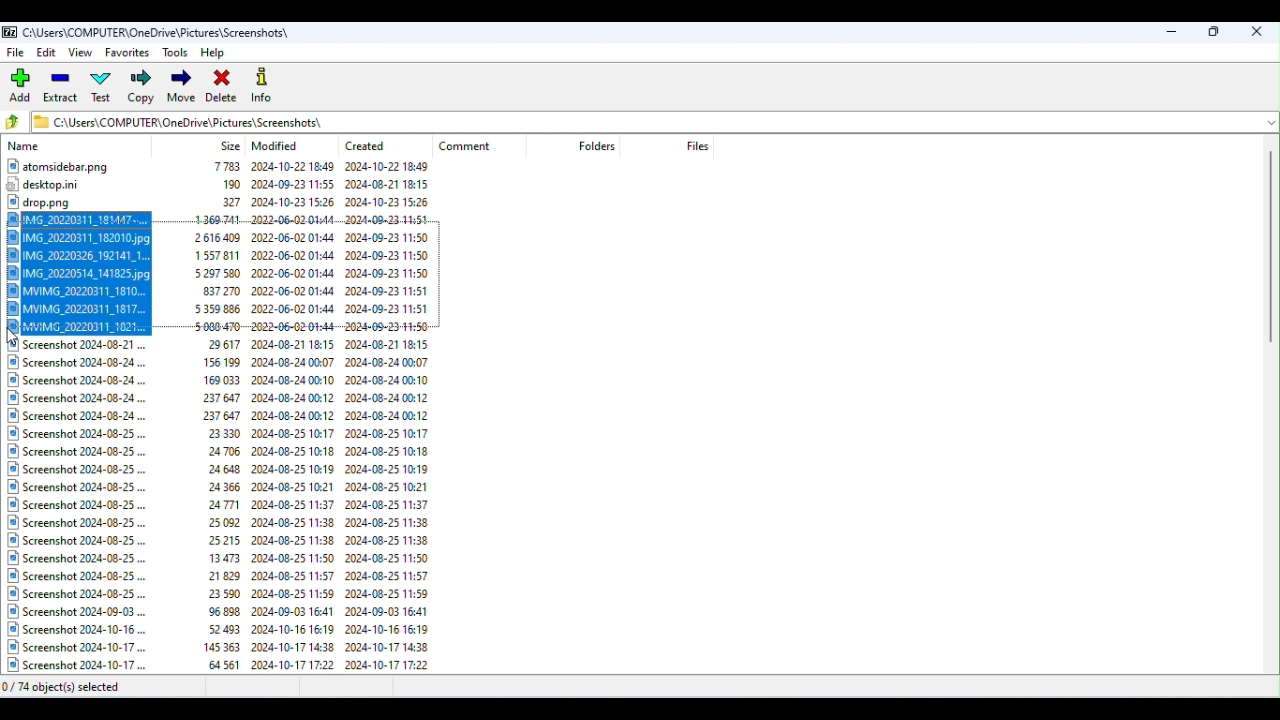 Image resolution: width=1280 pixels, height=720 pixels. I want to click on File address bar, so click(643, 120).